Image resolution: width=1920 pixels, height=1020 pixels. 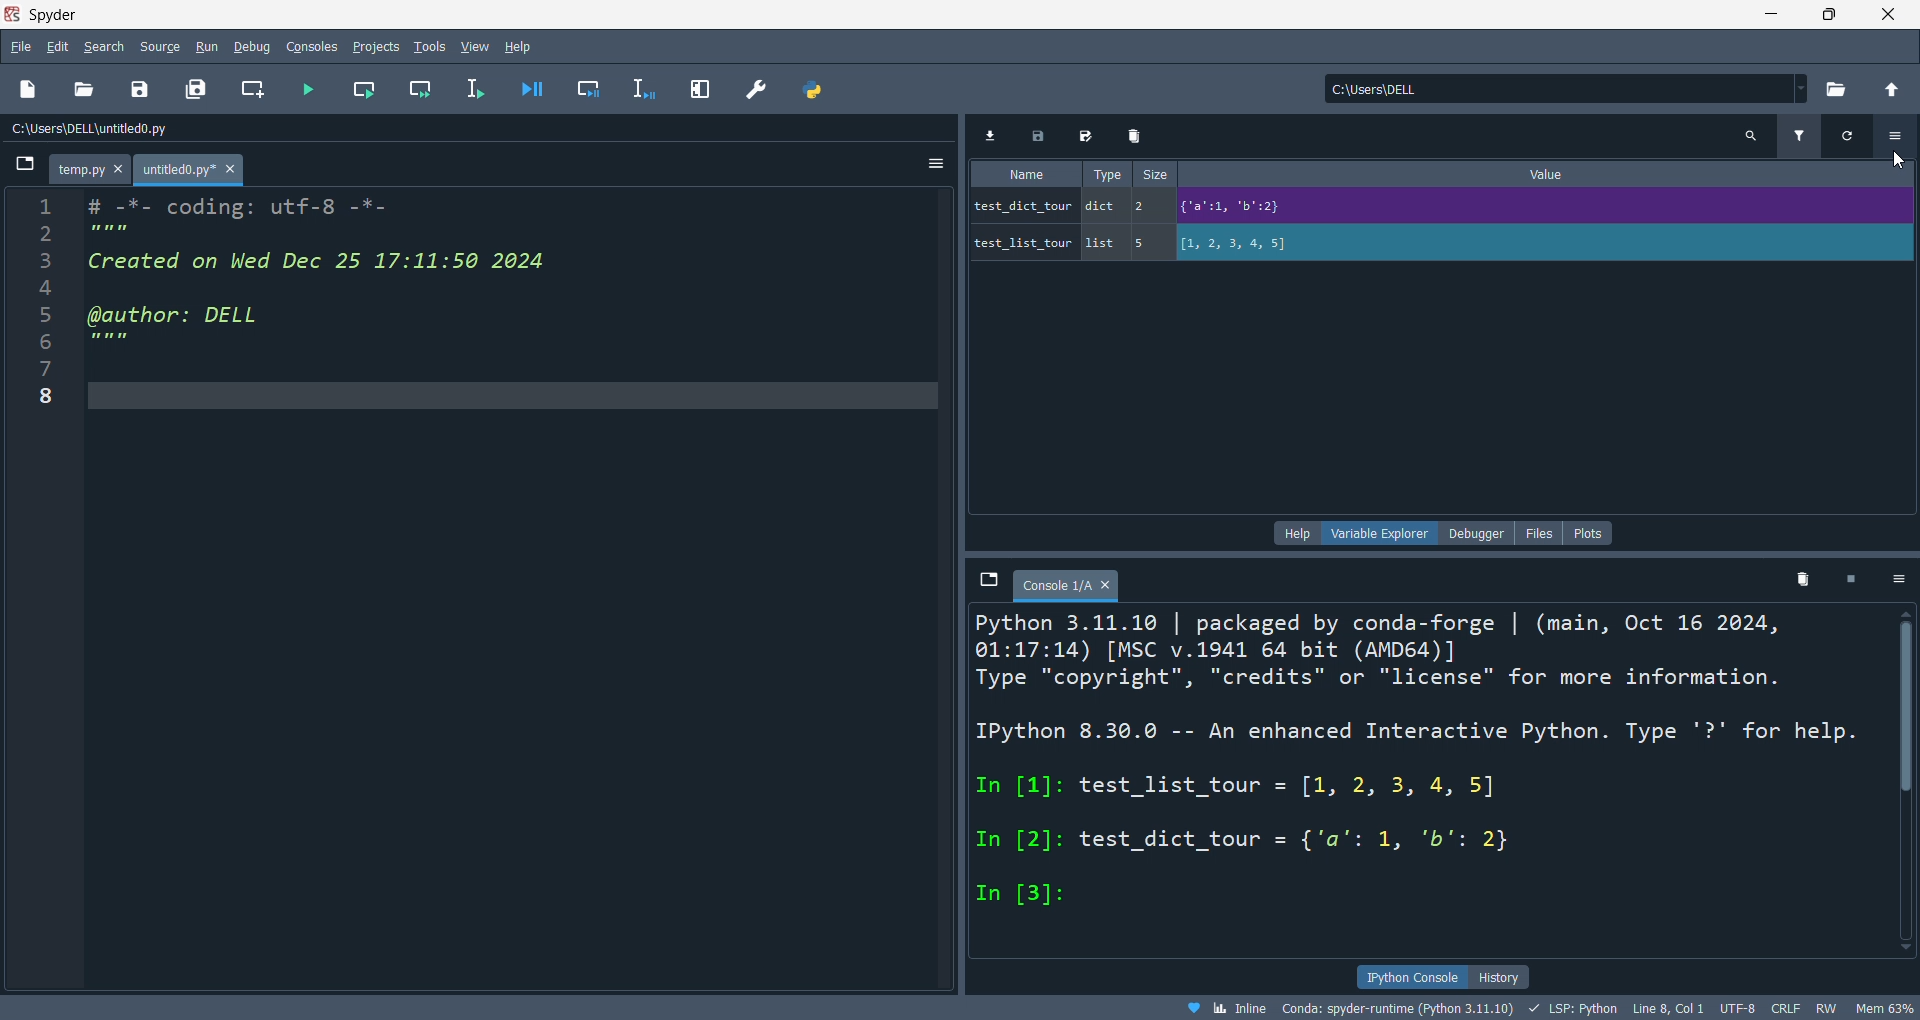 I want to click on new file, so click(x=34, y=89).